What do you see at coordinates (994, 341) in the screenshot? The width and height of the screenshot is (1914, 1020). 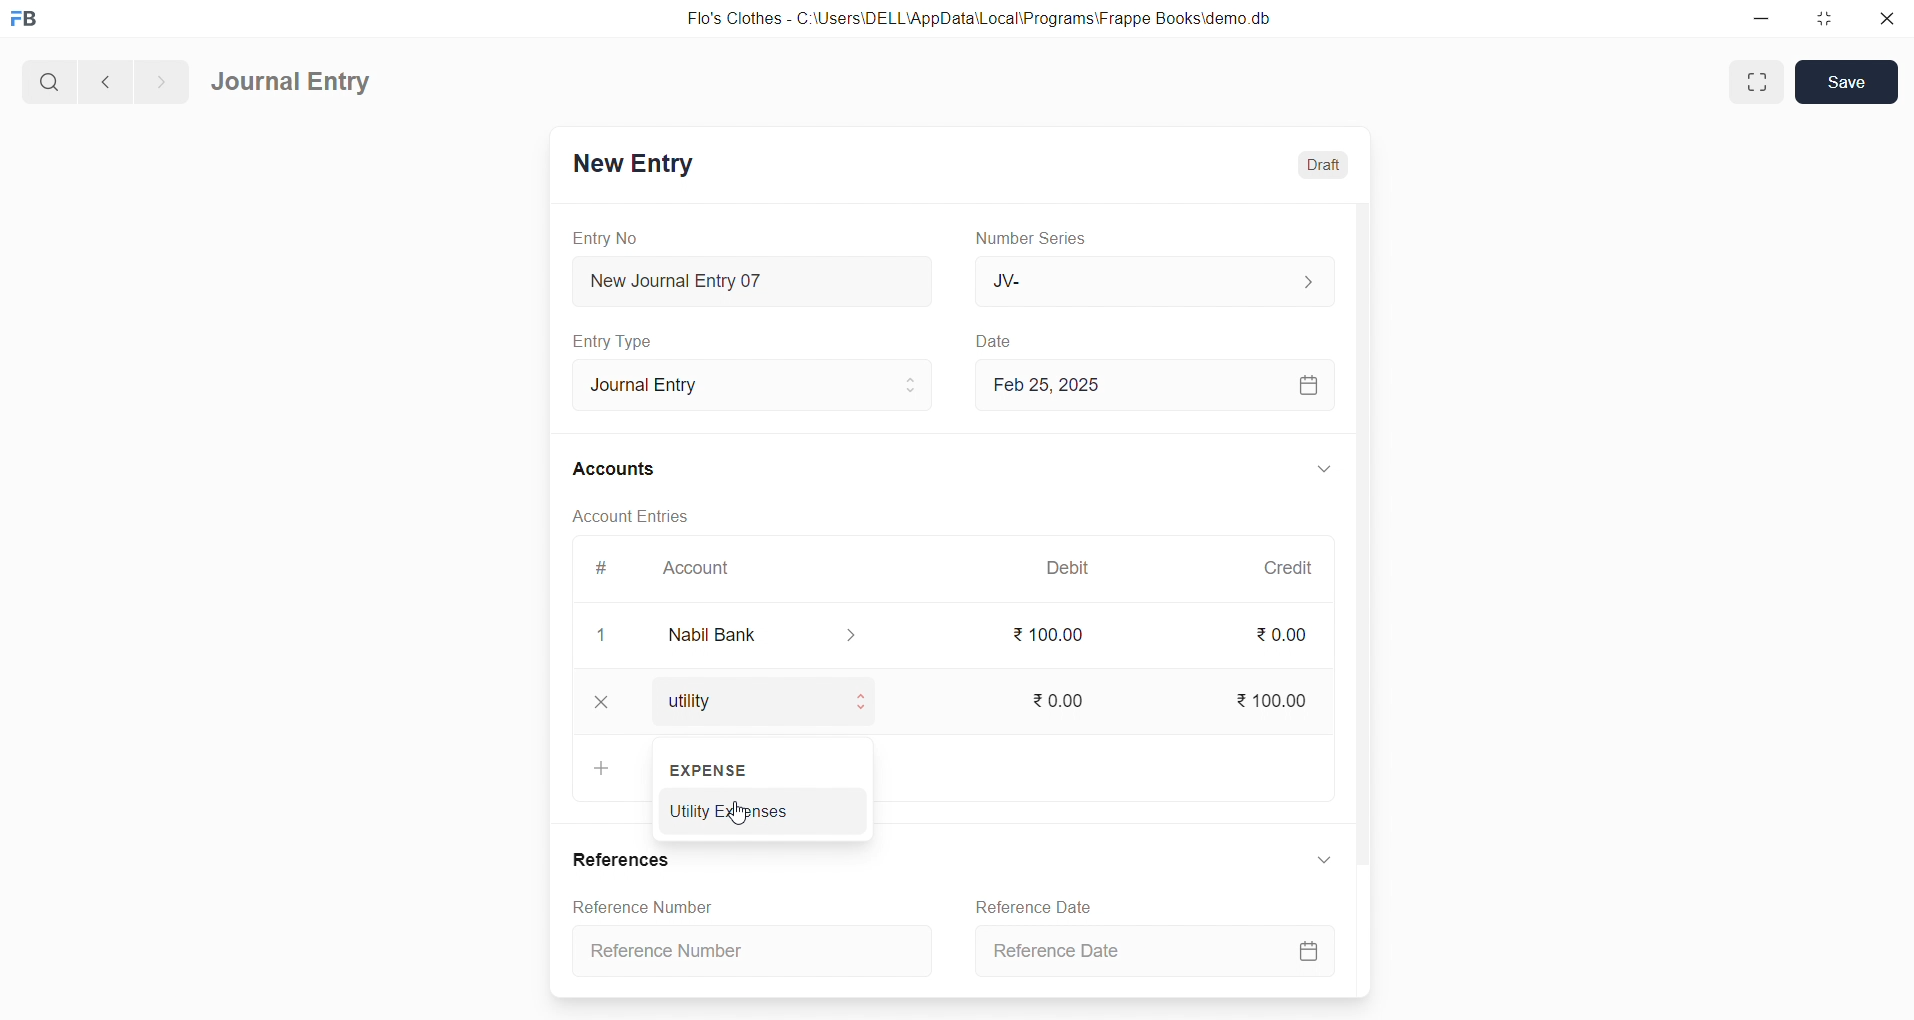 I see `Date` at bounding box center [994, 341].